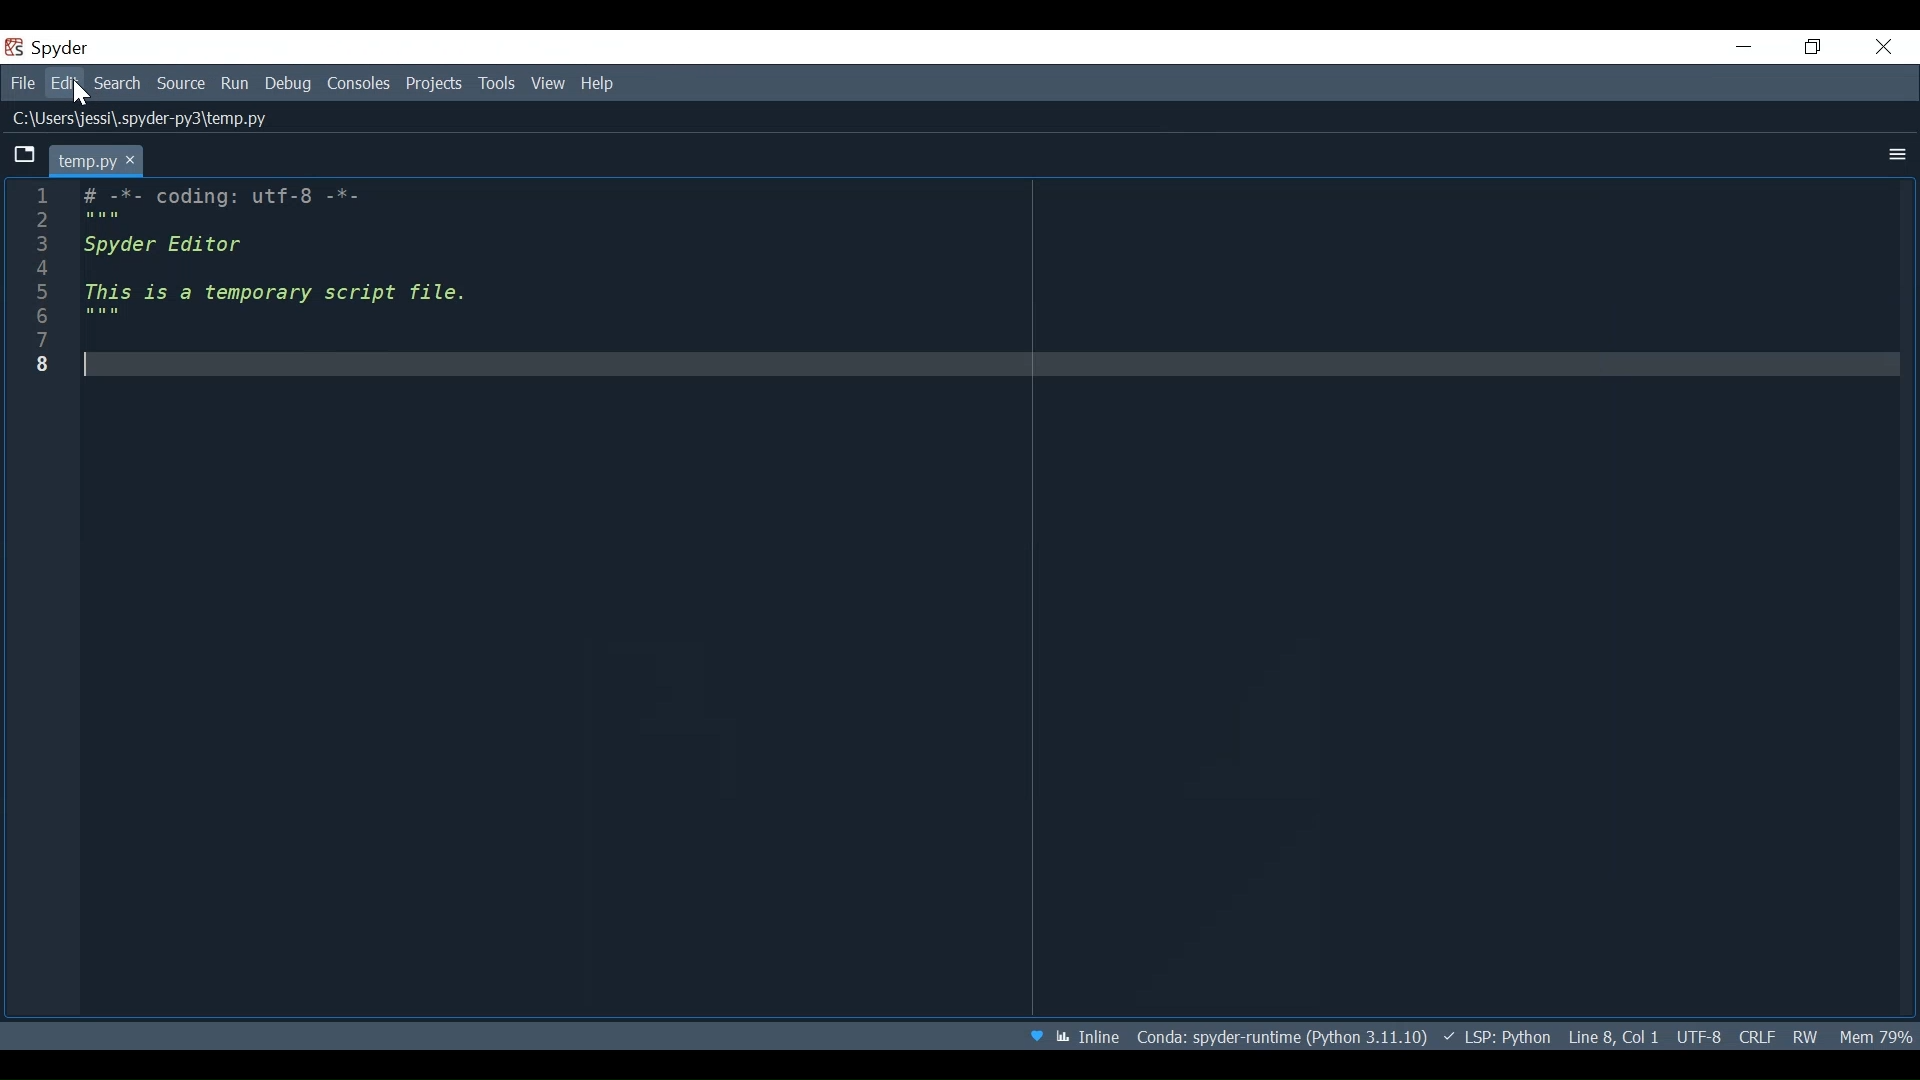  I want to click on Debug, so click(289, 86).